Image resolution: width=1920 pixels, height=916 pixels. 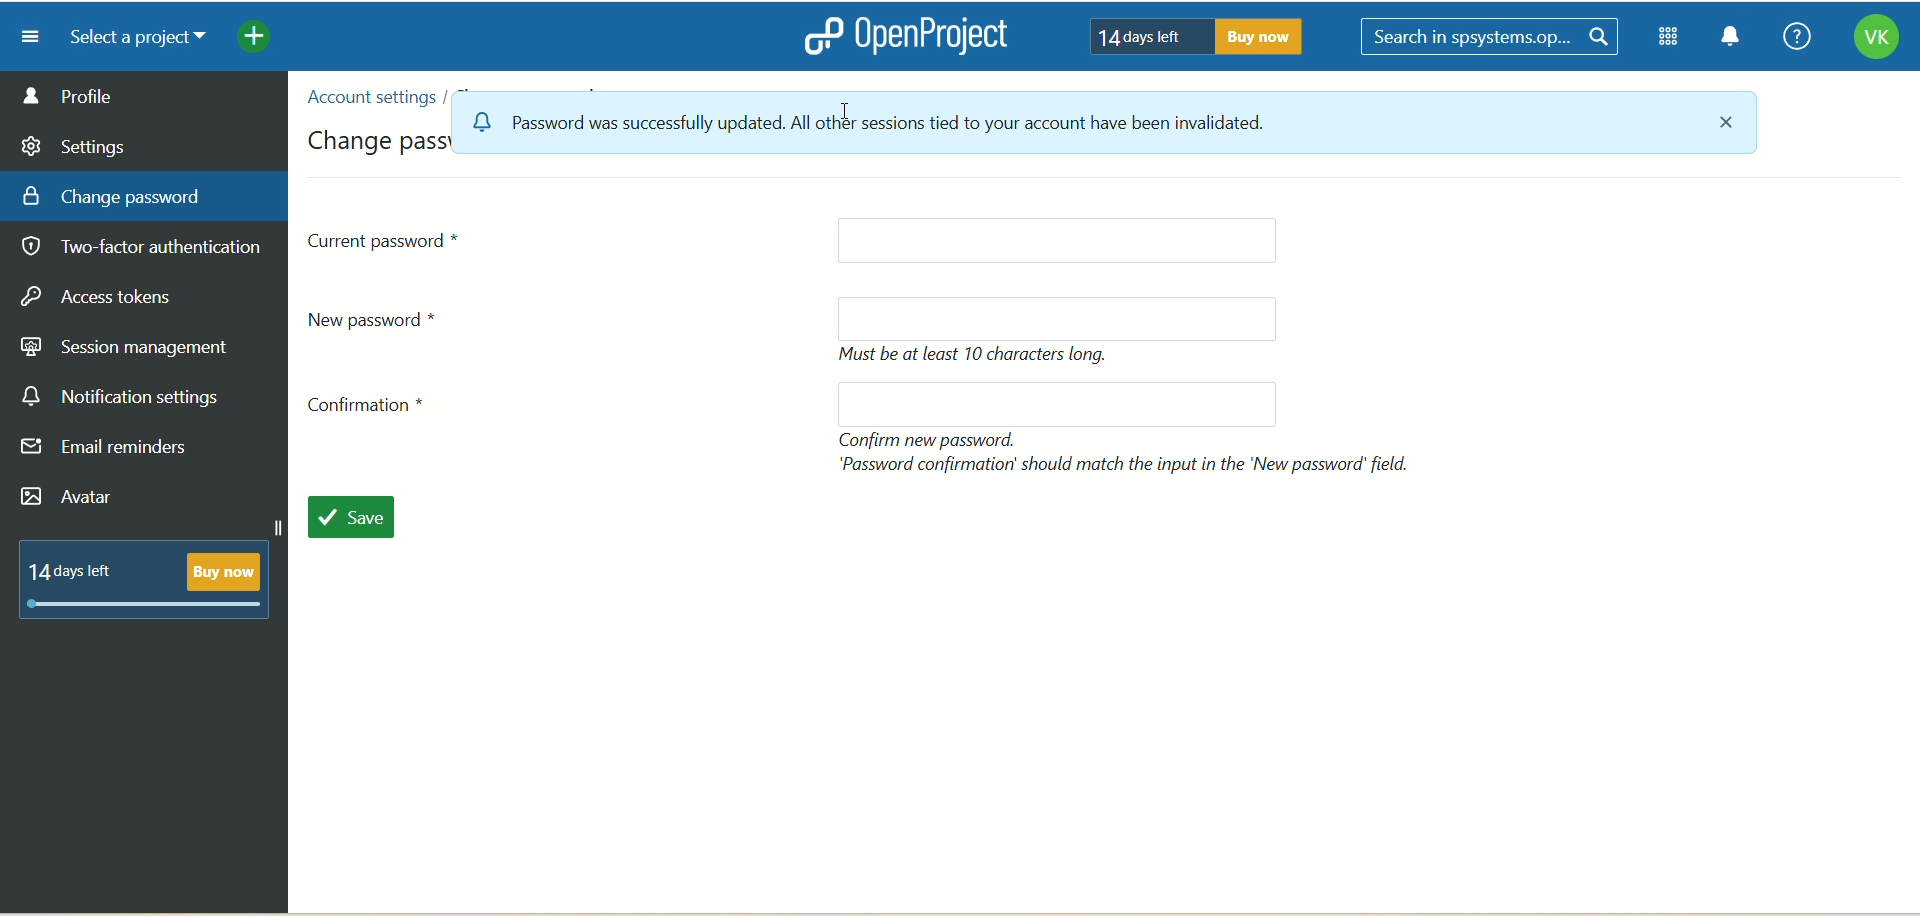 I want to click on new password, so click(x=1059, y=404).